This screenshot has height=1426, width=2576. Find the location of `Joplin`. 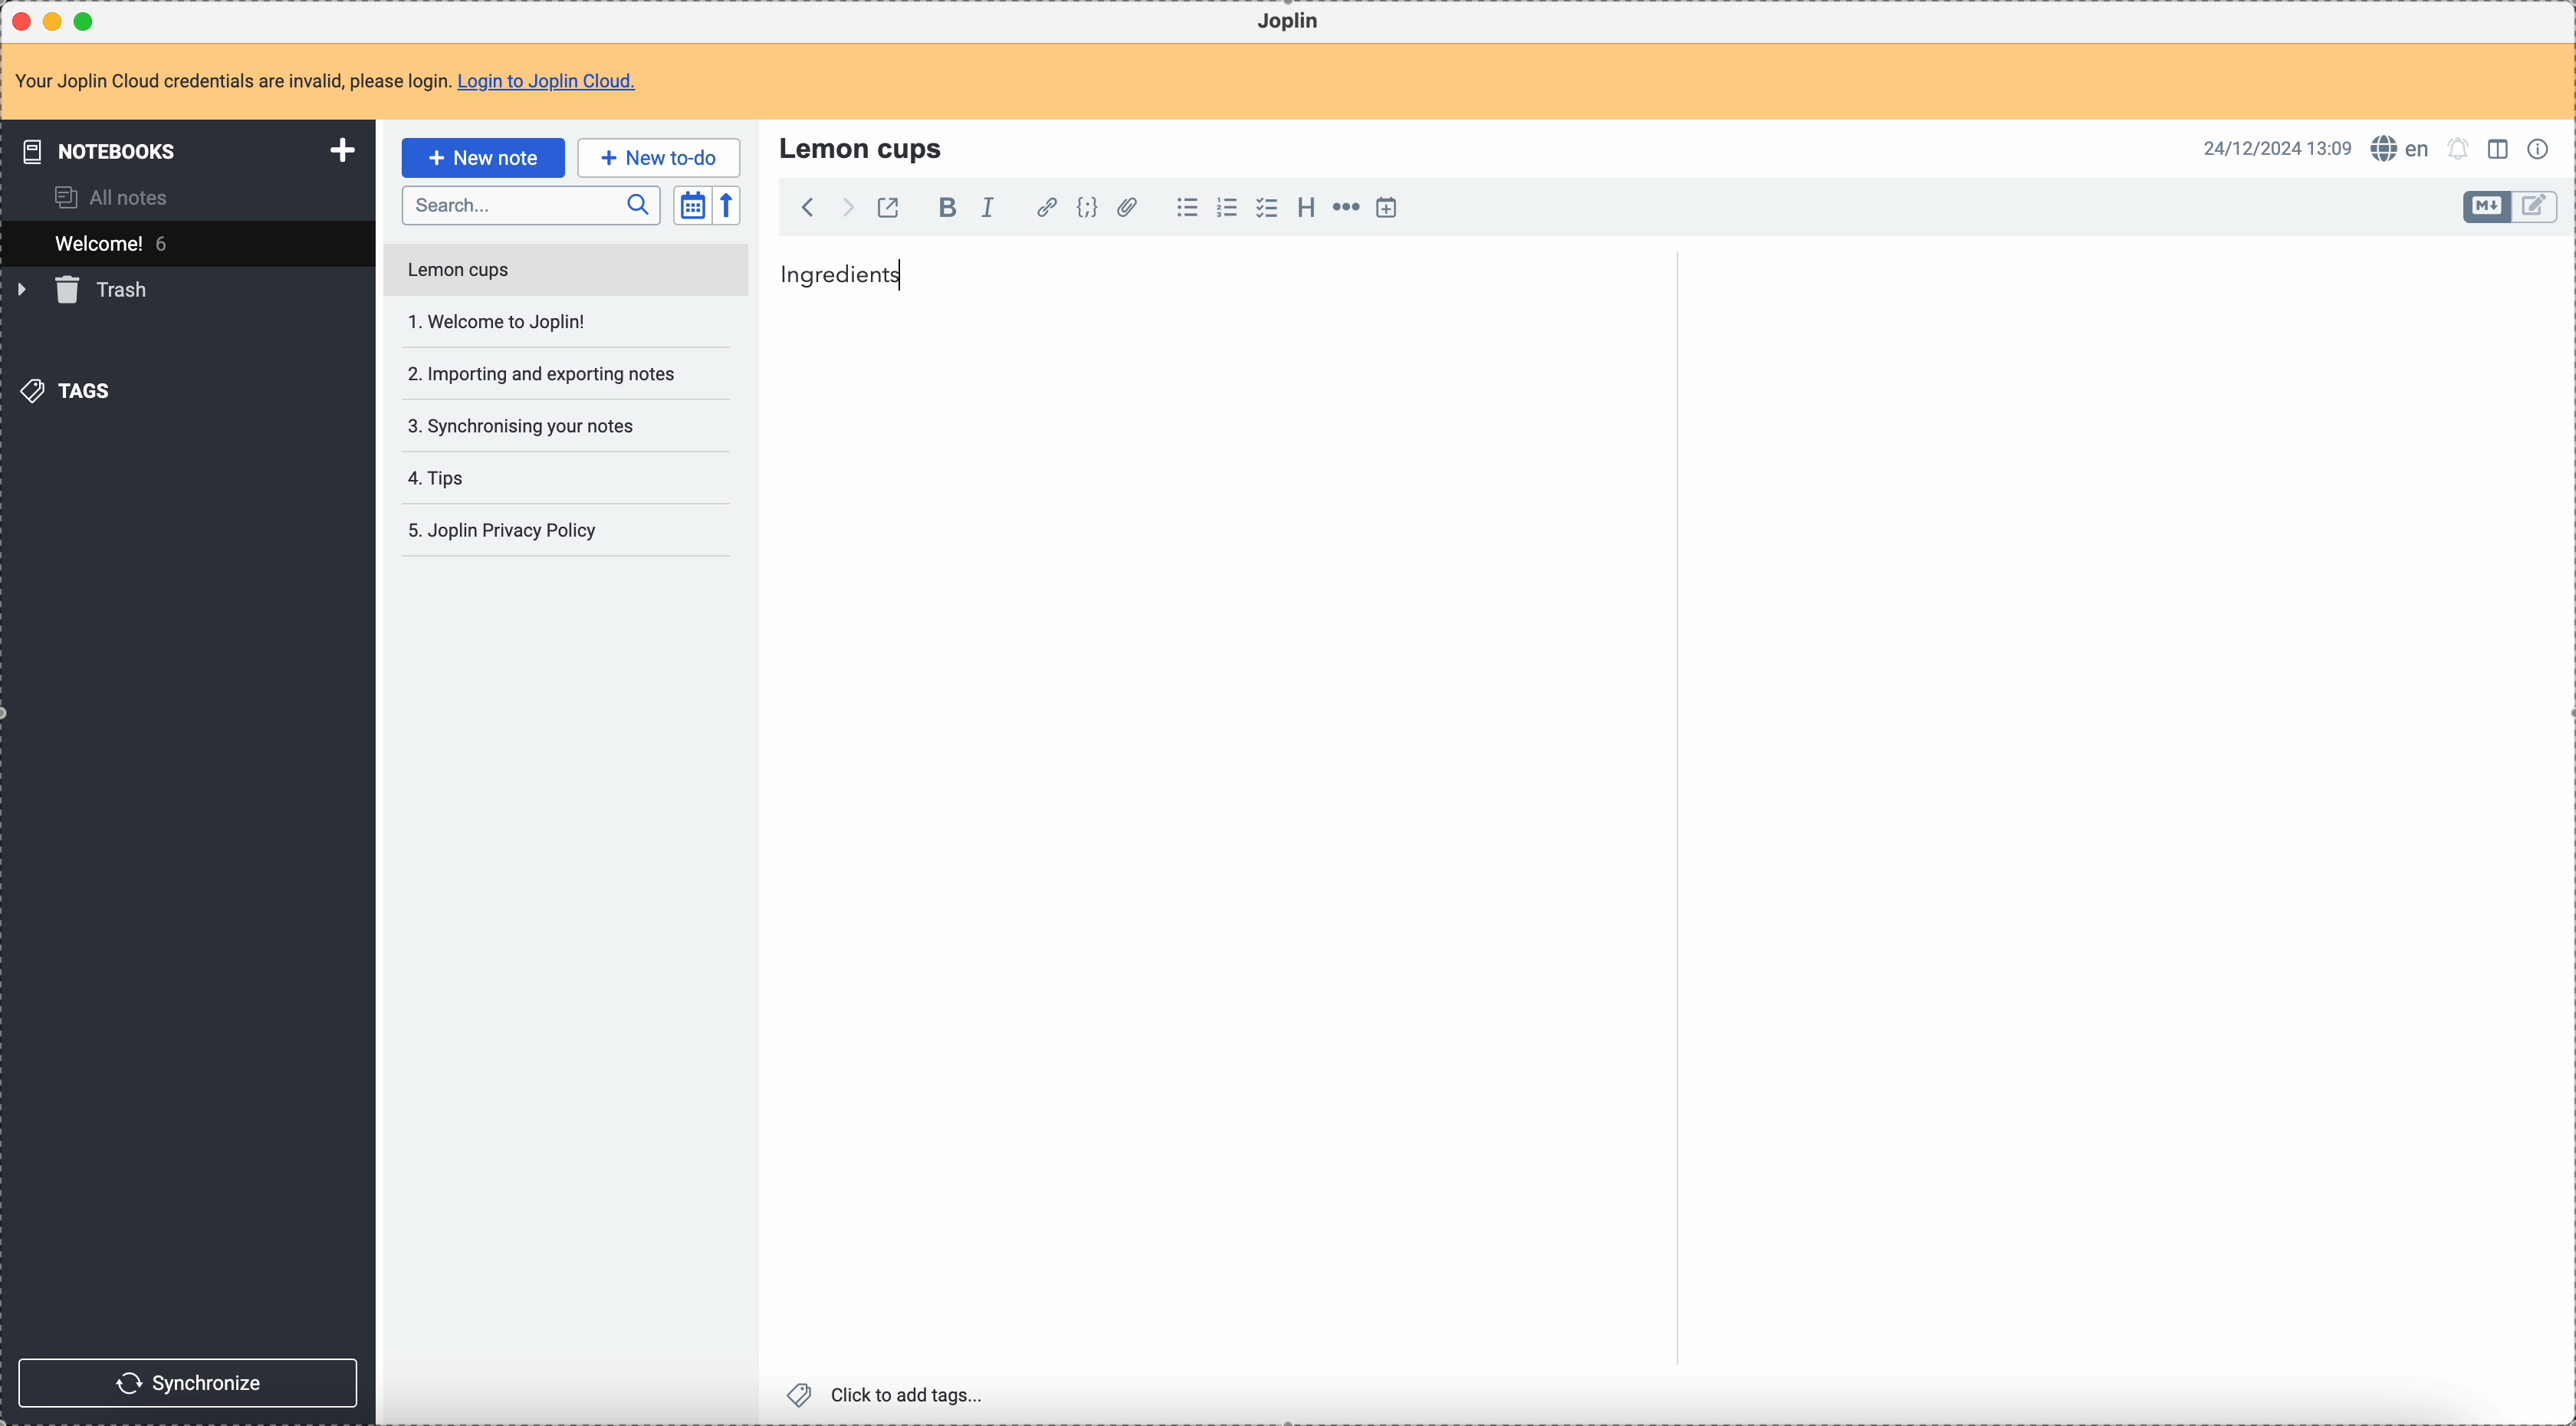

Joplin is located at coordinates (1288, 22).